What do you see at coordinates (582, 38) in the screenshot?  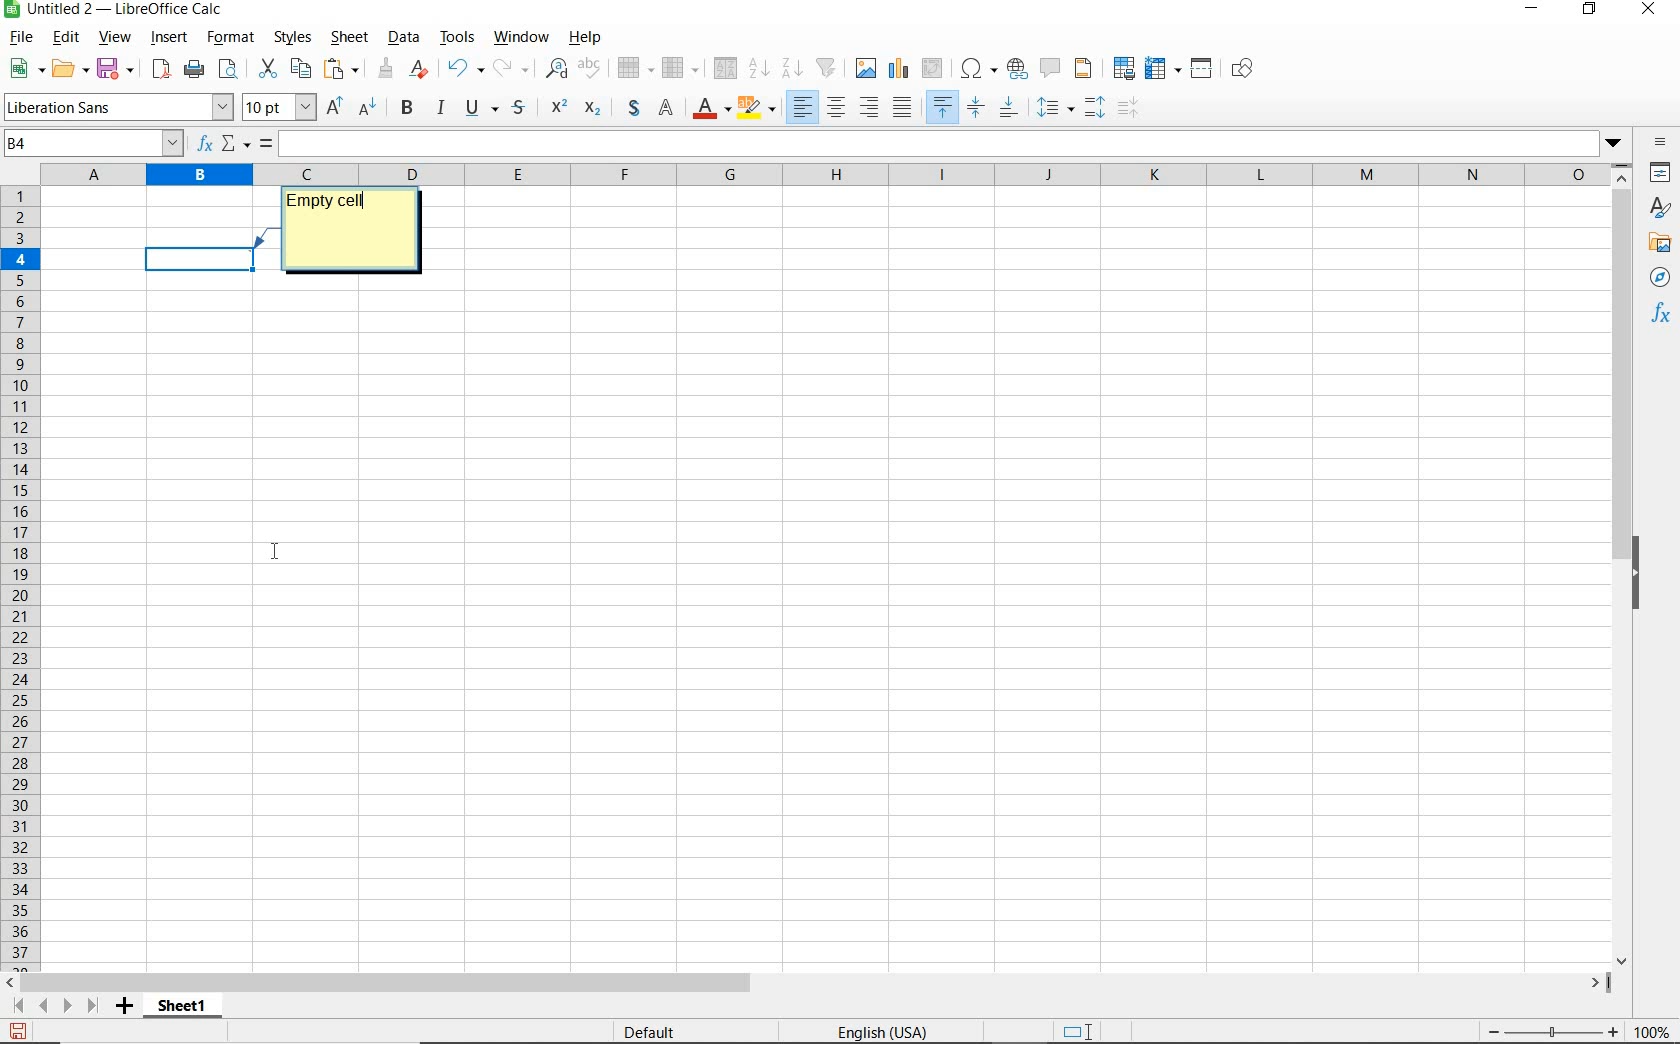 I see `help` at bounding box center [582, 38].